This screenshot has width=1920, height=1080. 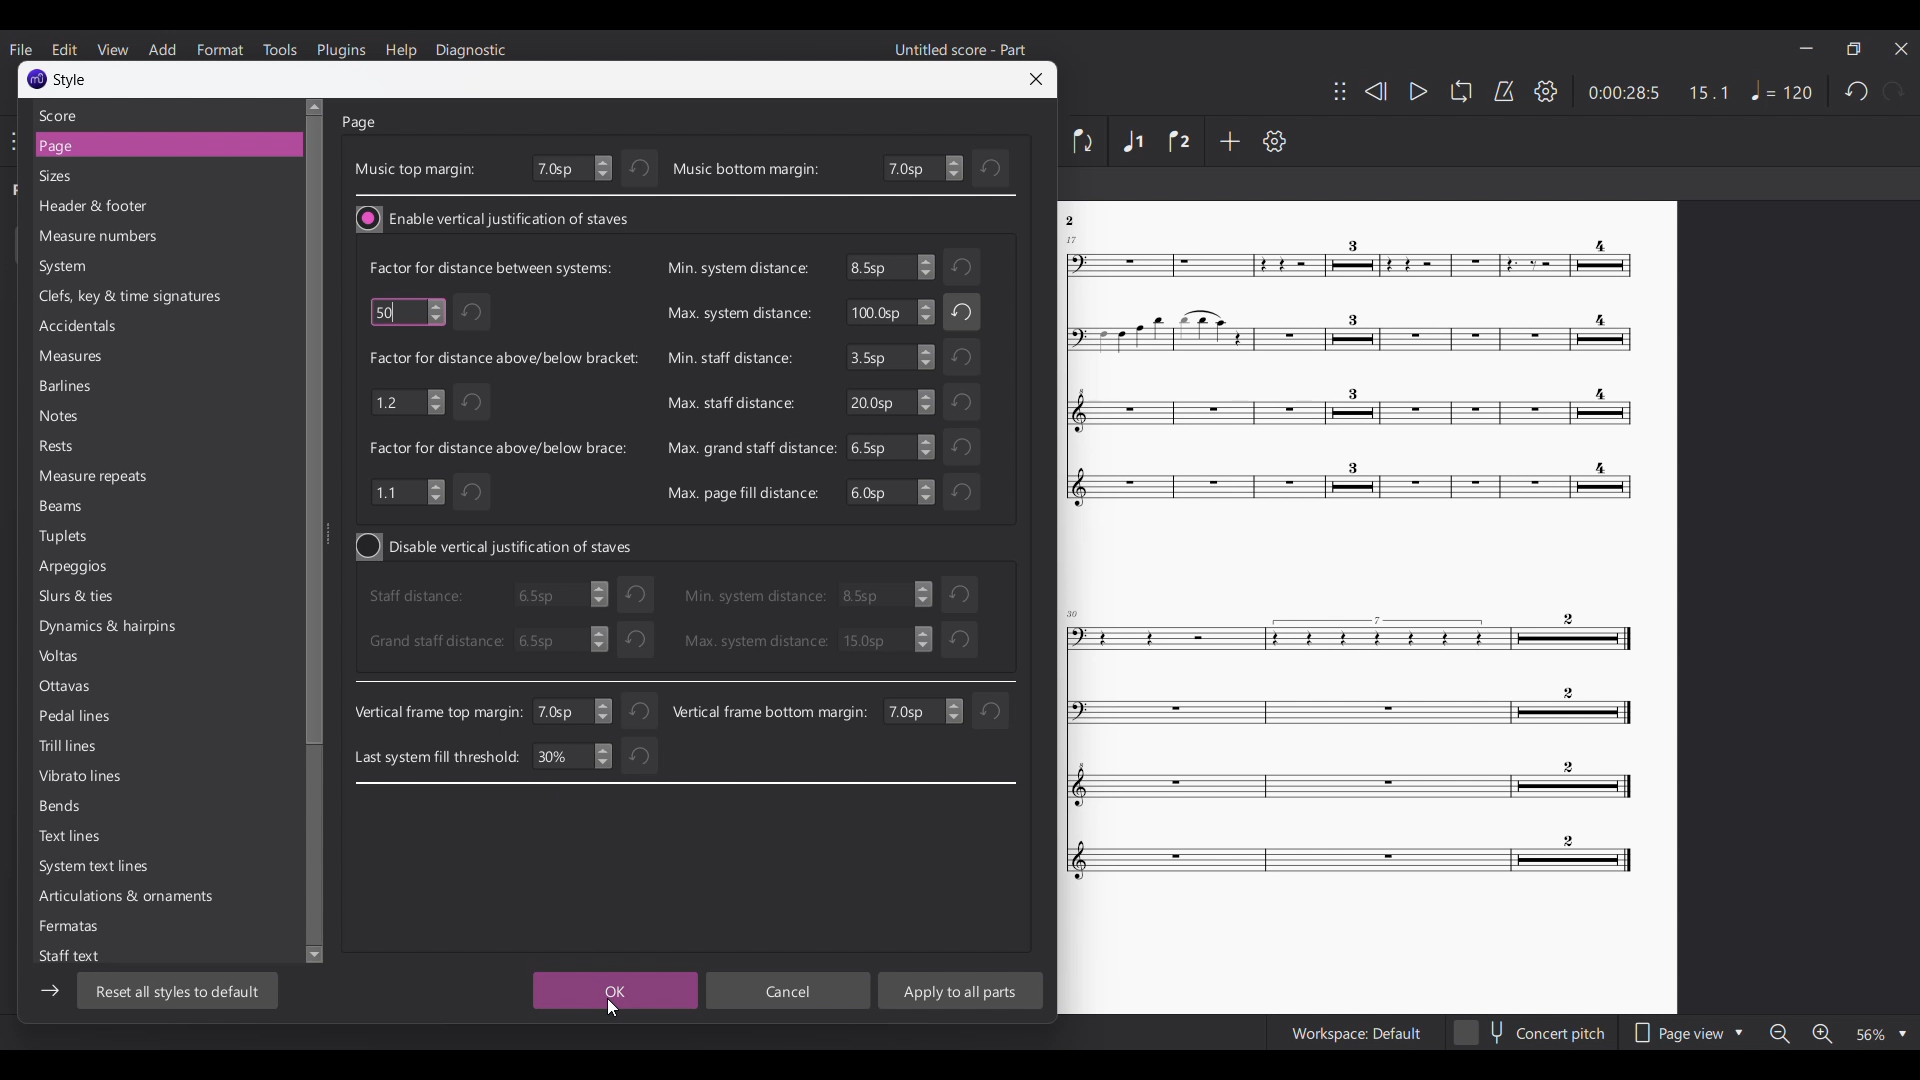 What do you see at coordinates (500, 448) in the screenshot?
I see `Indicates factor for distance above/below brace` at bounding box center [500, 448].